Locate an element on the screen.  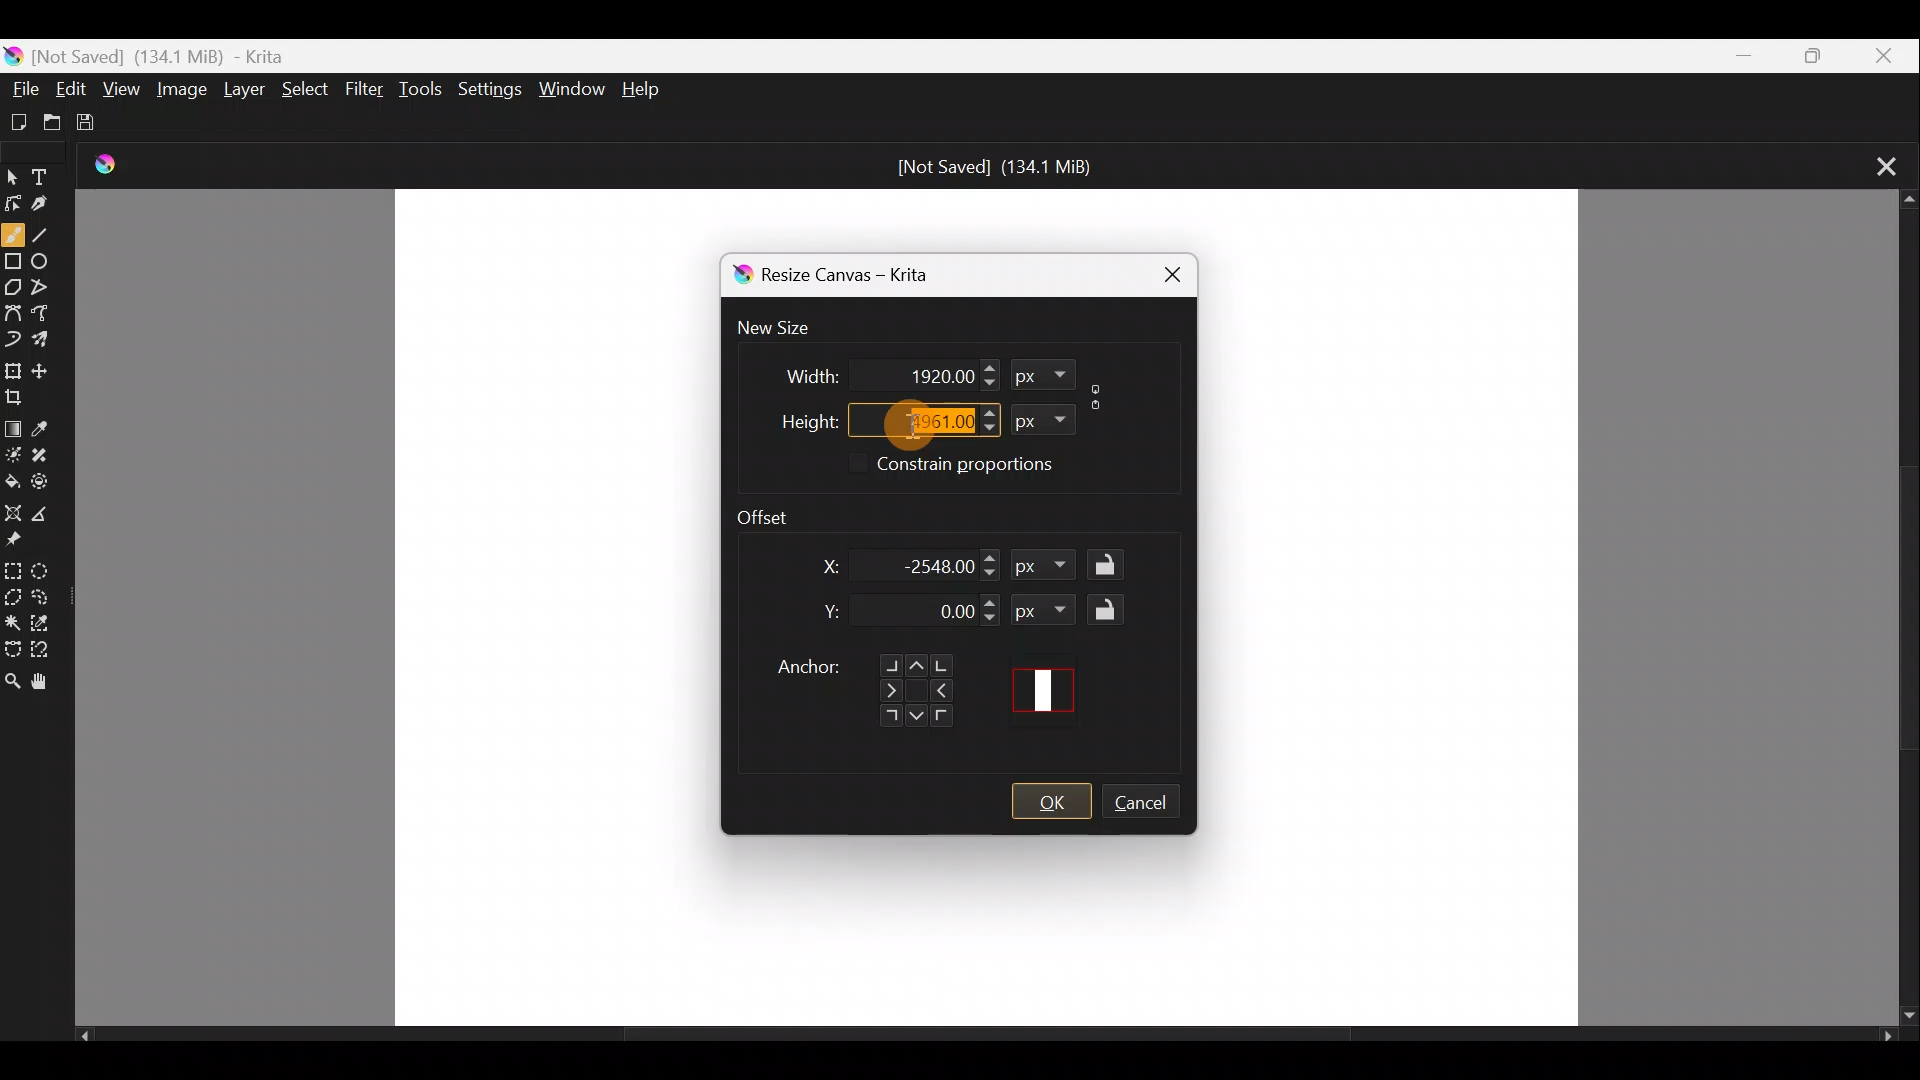
Magnetic curve selection tool is located at coordinates (49, 651).